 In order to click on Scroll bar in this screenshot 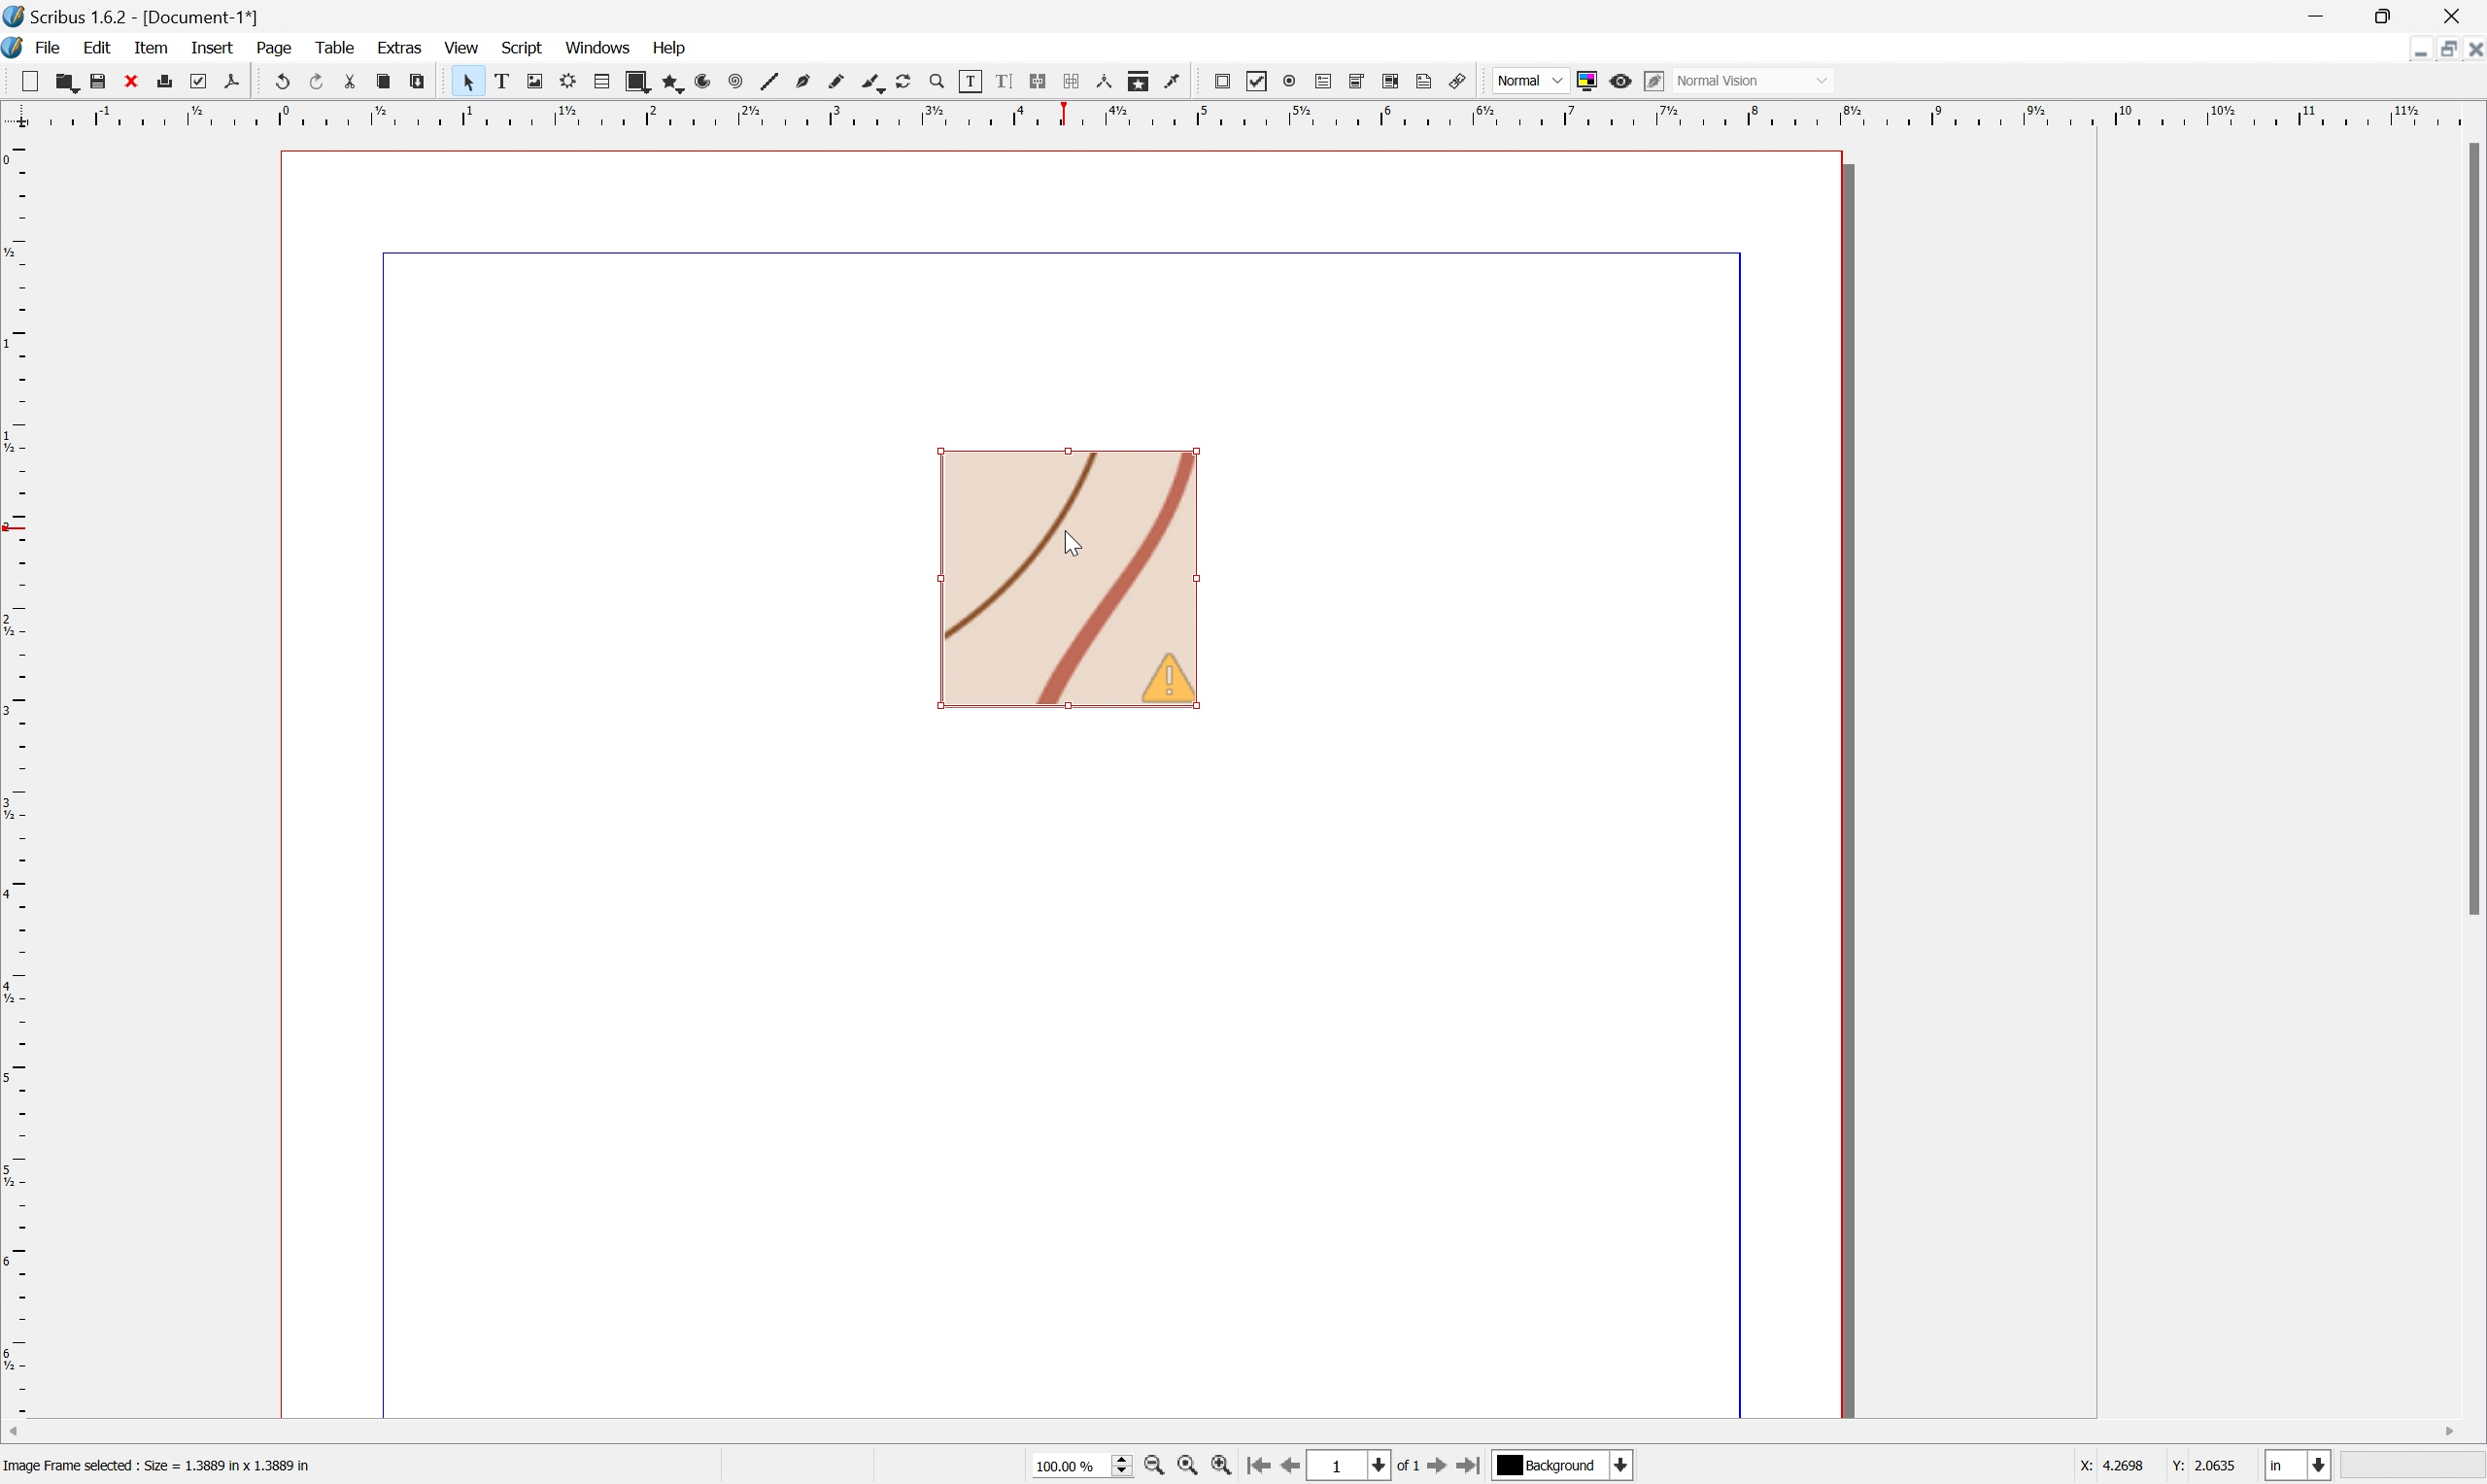, I will do `click(2471, 528)`.